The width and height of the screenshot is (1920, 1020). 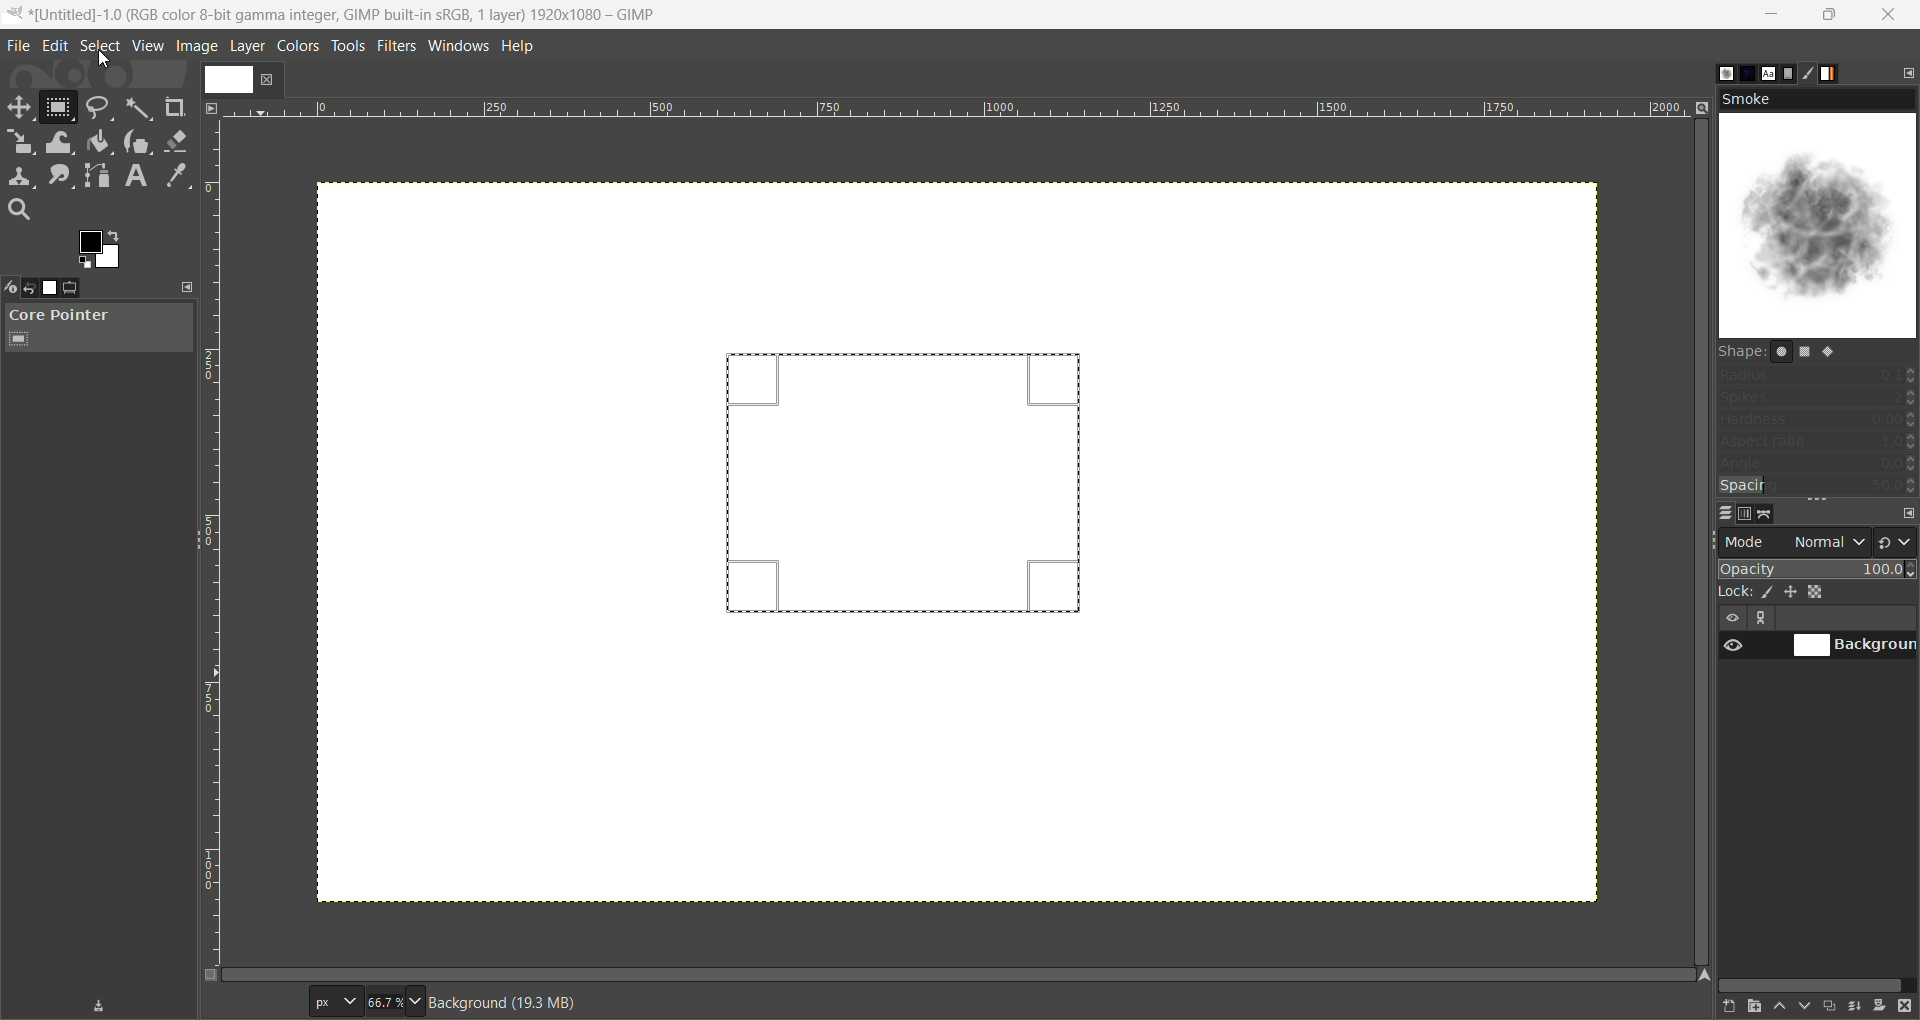 I want to click on ink tool, so click(x=139, y=142).